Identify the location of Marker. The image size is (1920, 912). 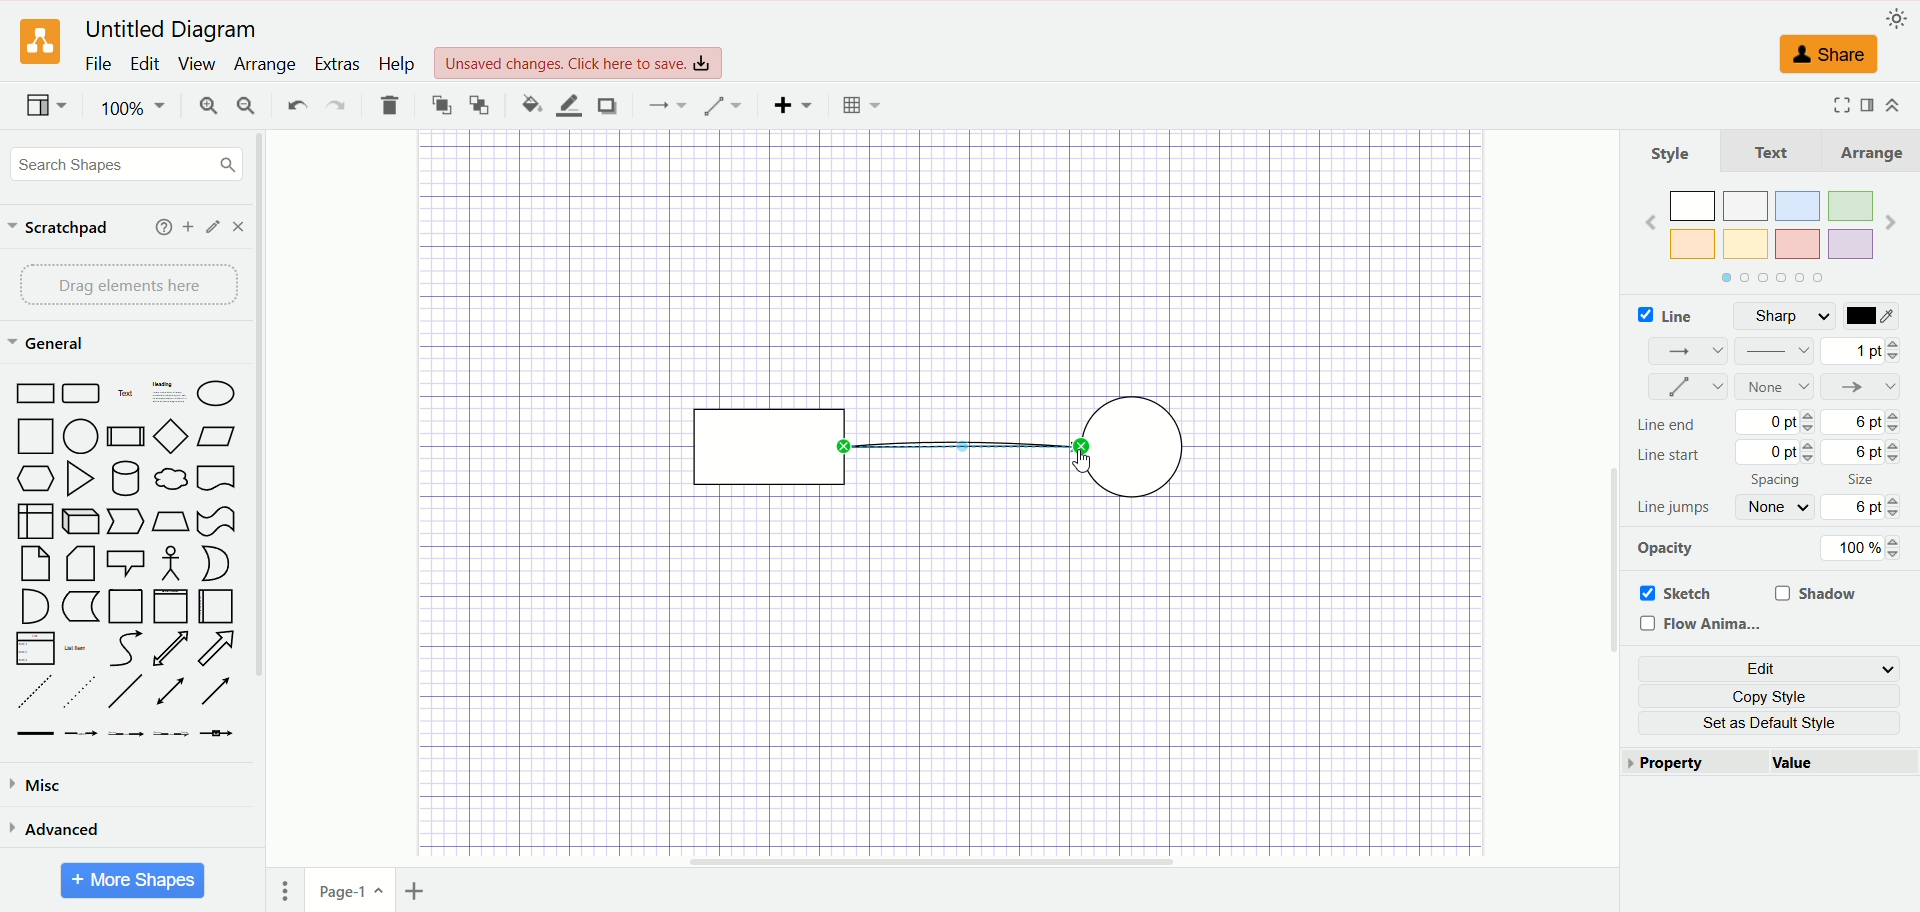
(80, 608).